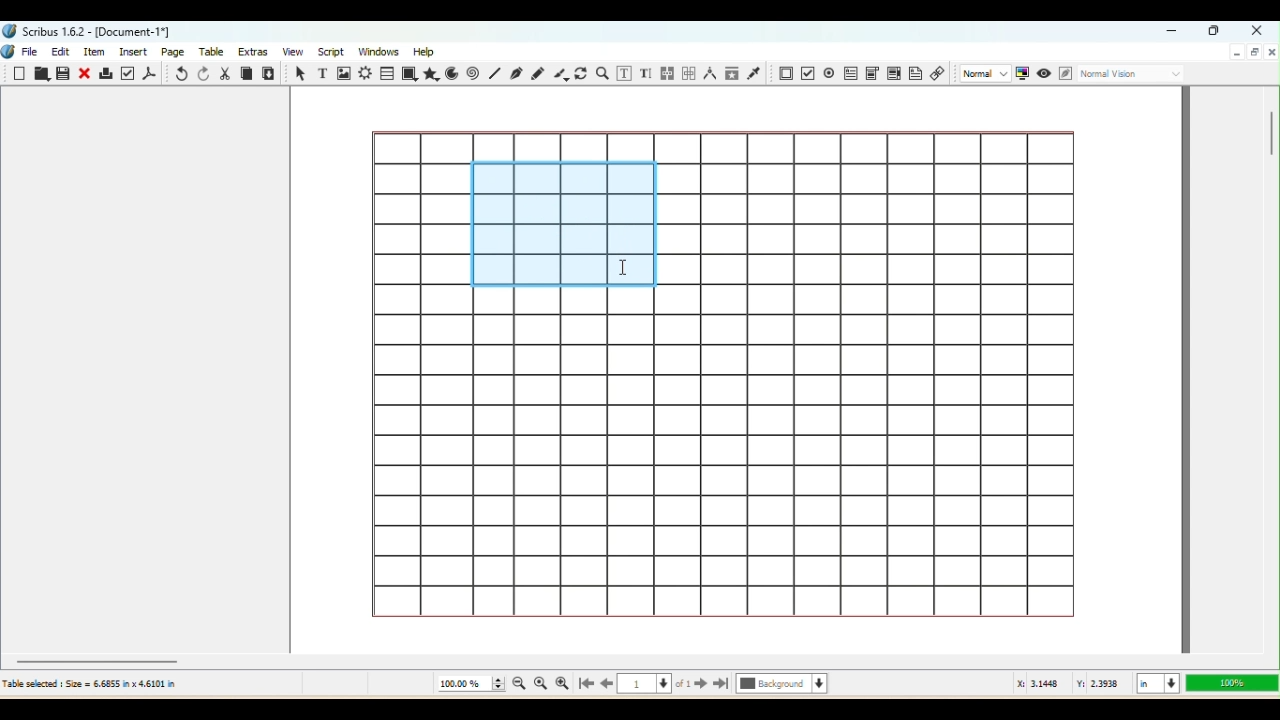 The image size is (1280, 720). What do you see at coordinates (1254, 53) in the screenshot?
I see `Maximize` at bounding box center [1254, 53].